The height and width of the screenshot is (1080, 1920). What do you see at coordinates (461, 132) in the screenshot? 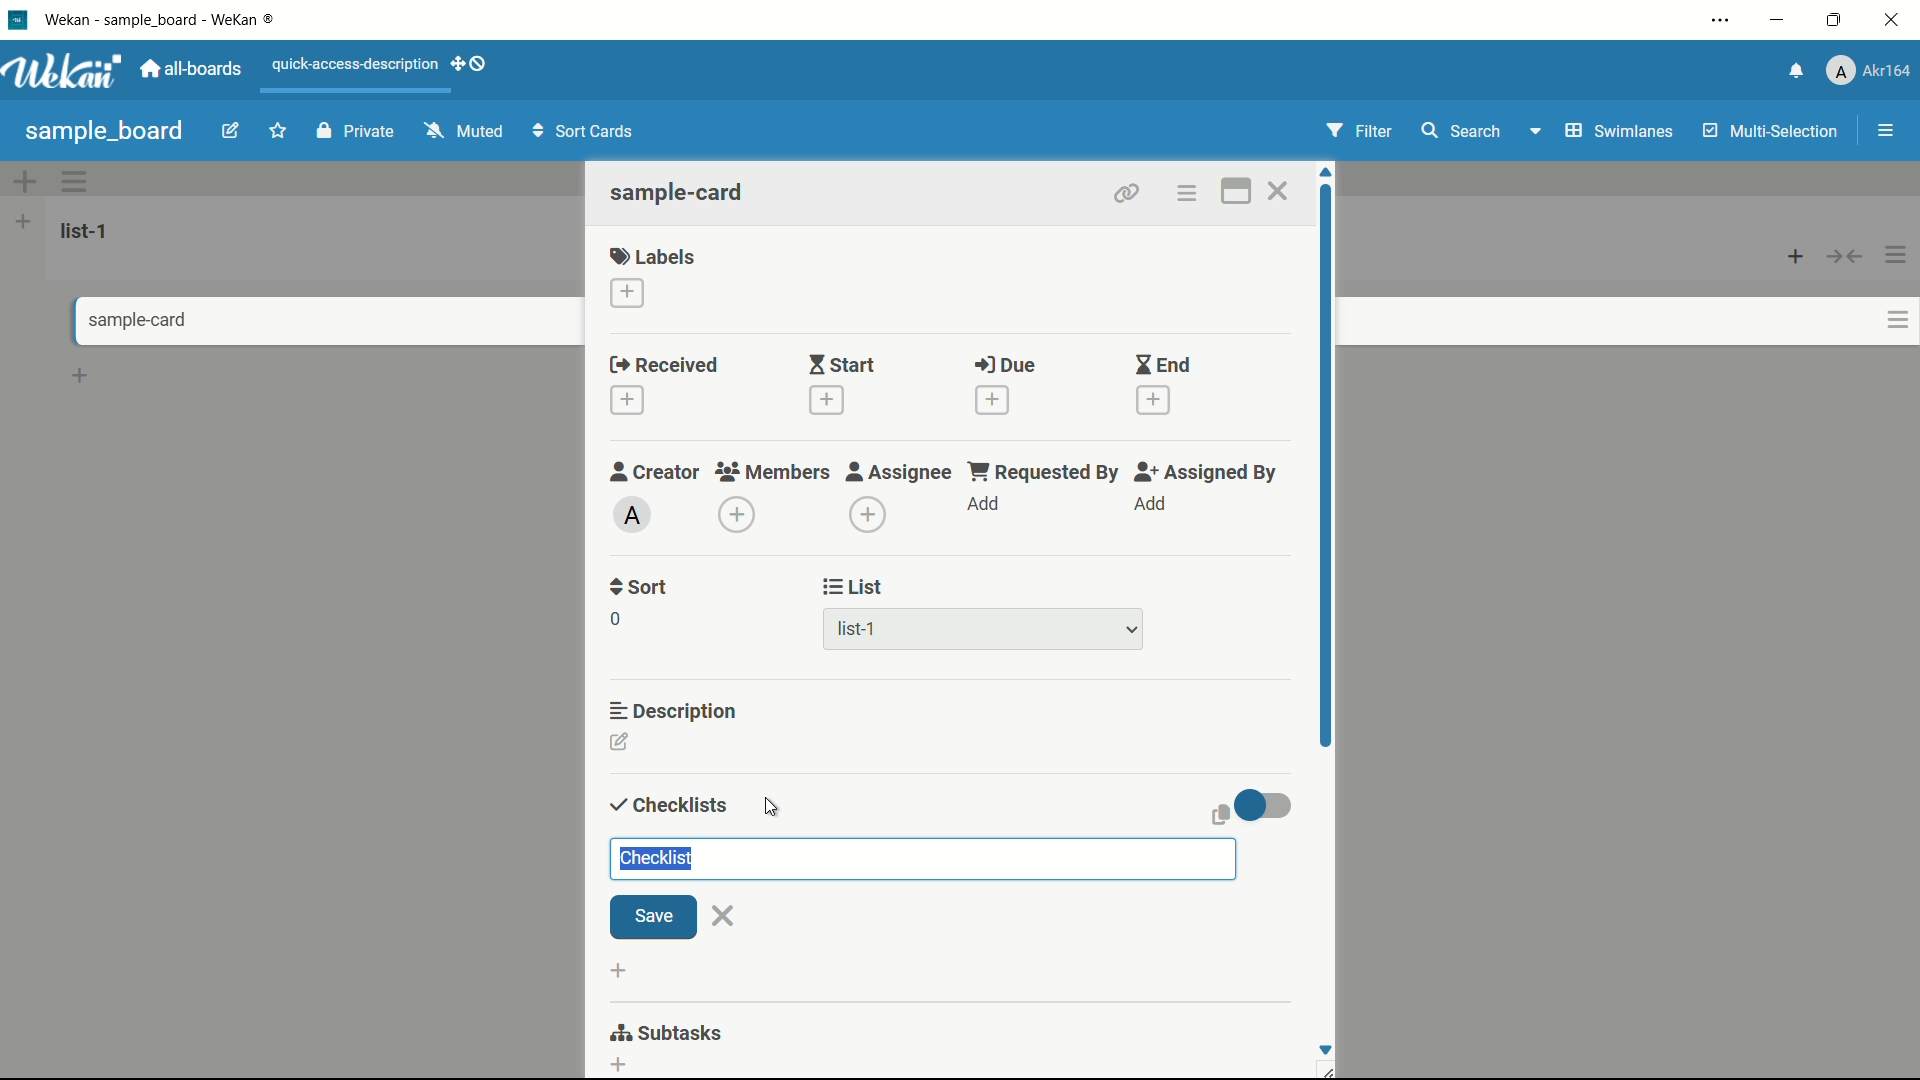
I see `muted` at bounding box center [461, 132].